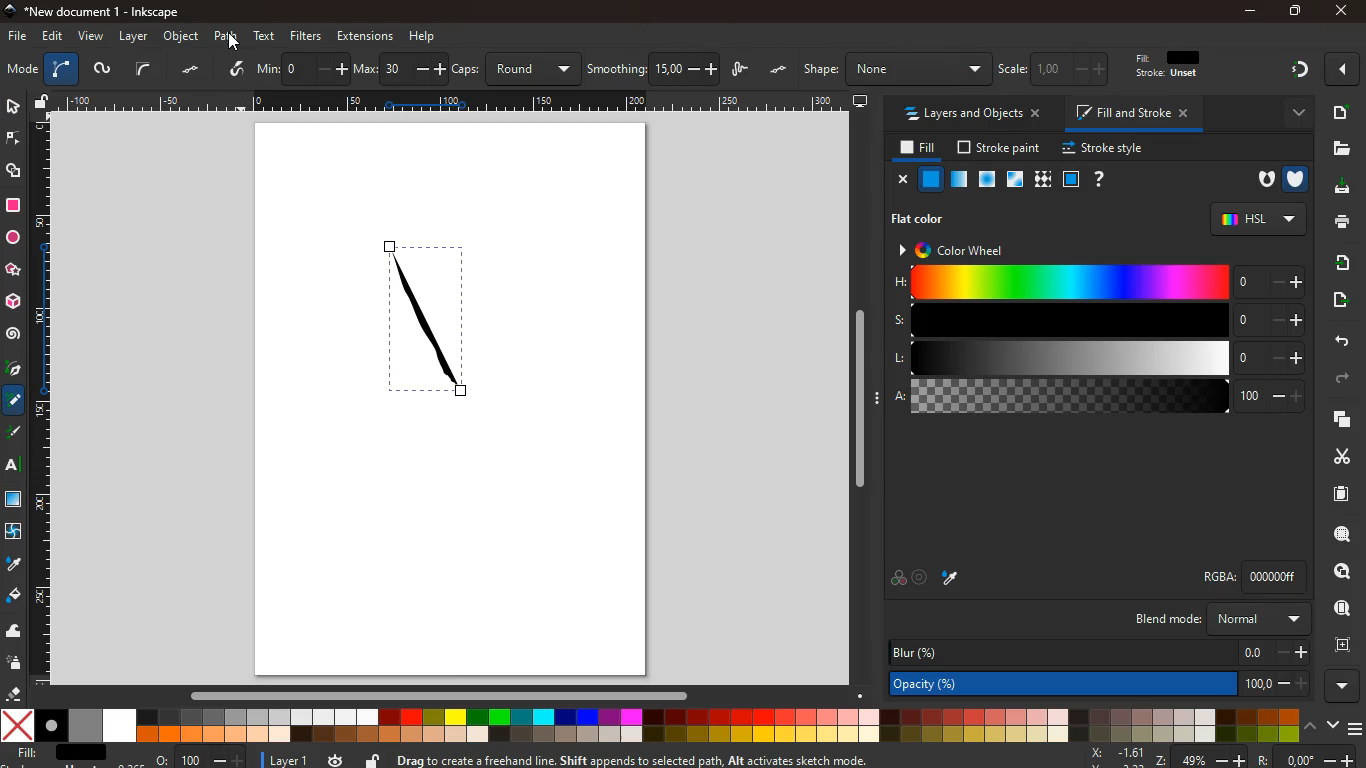 The image size is (1366, 768). I want to click on Scale, so click(41, 399).